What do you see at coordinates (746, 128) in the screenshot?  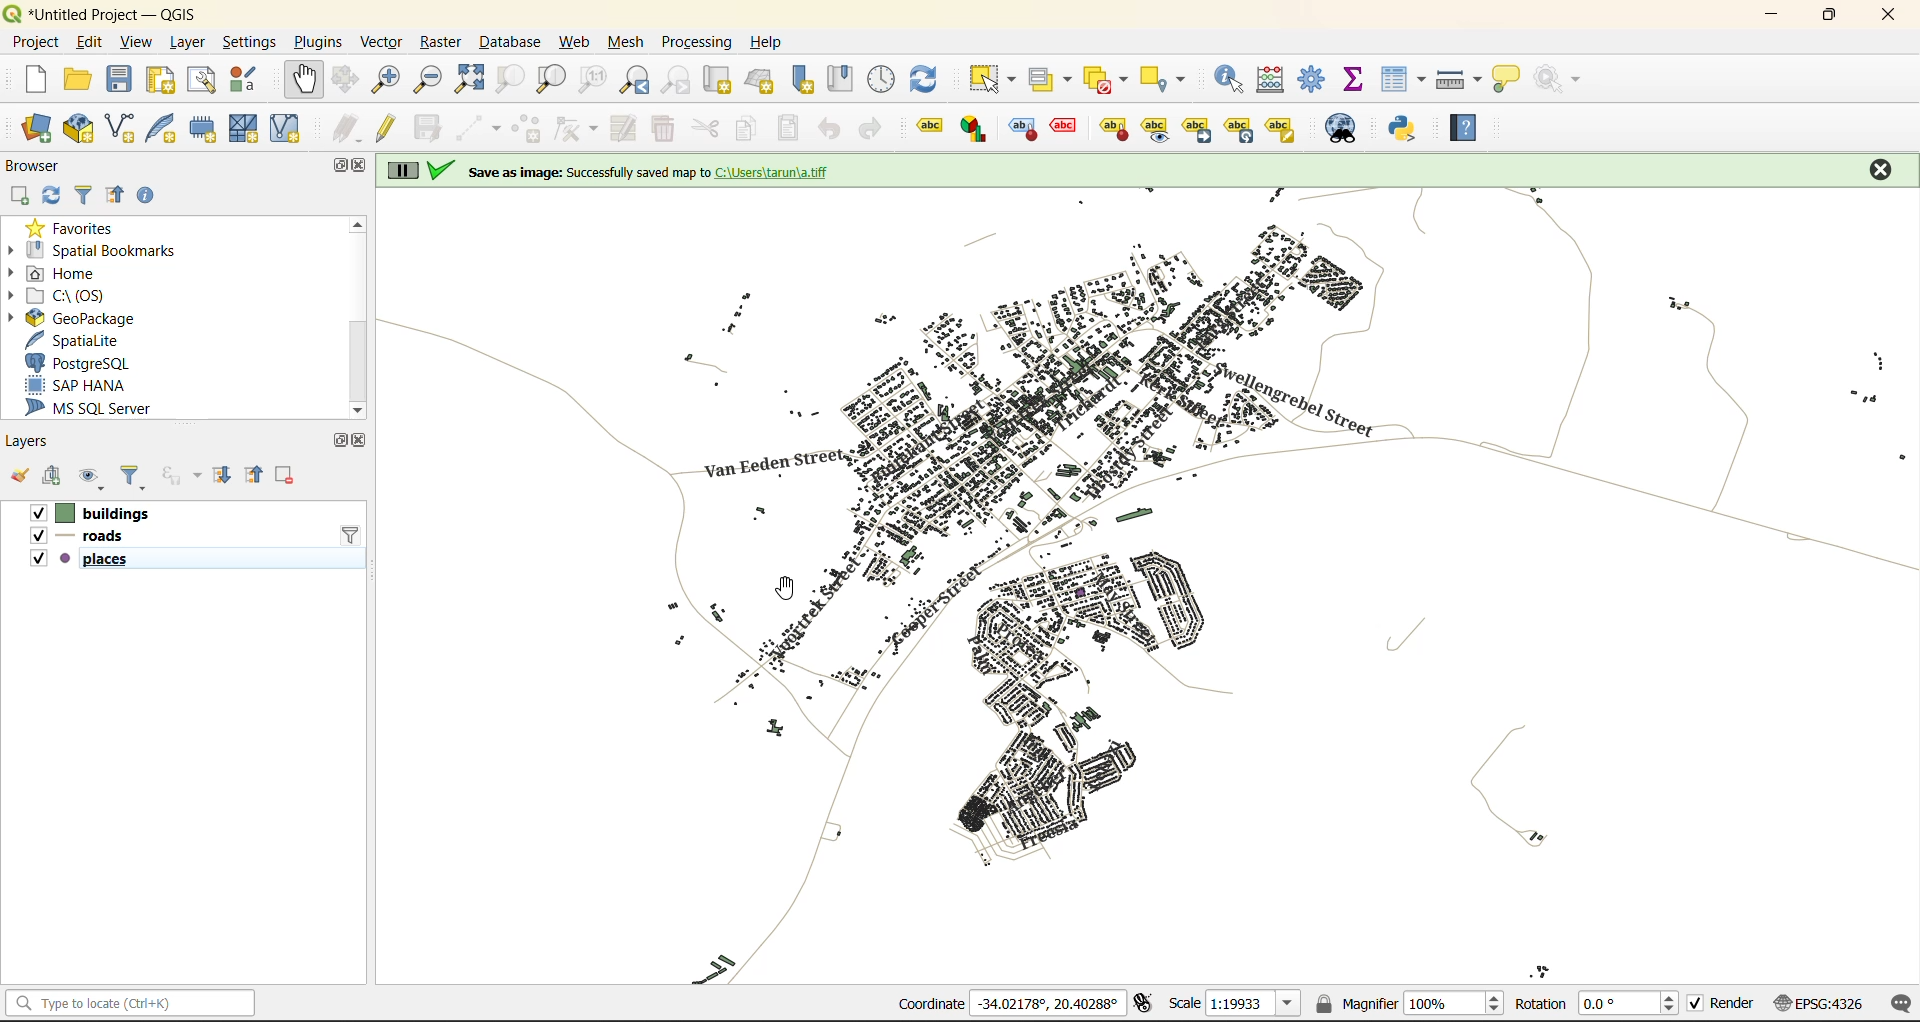 I see `copy` at bounding box center [746, 128].